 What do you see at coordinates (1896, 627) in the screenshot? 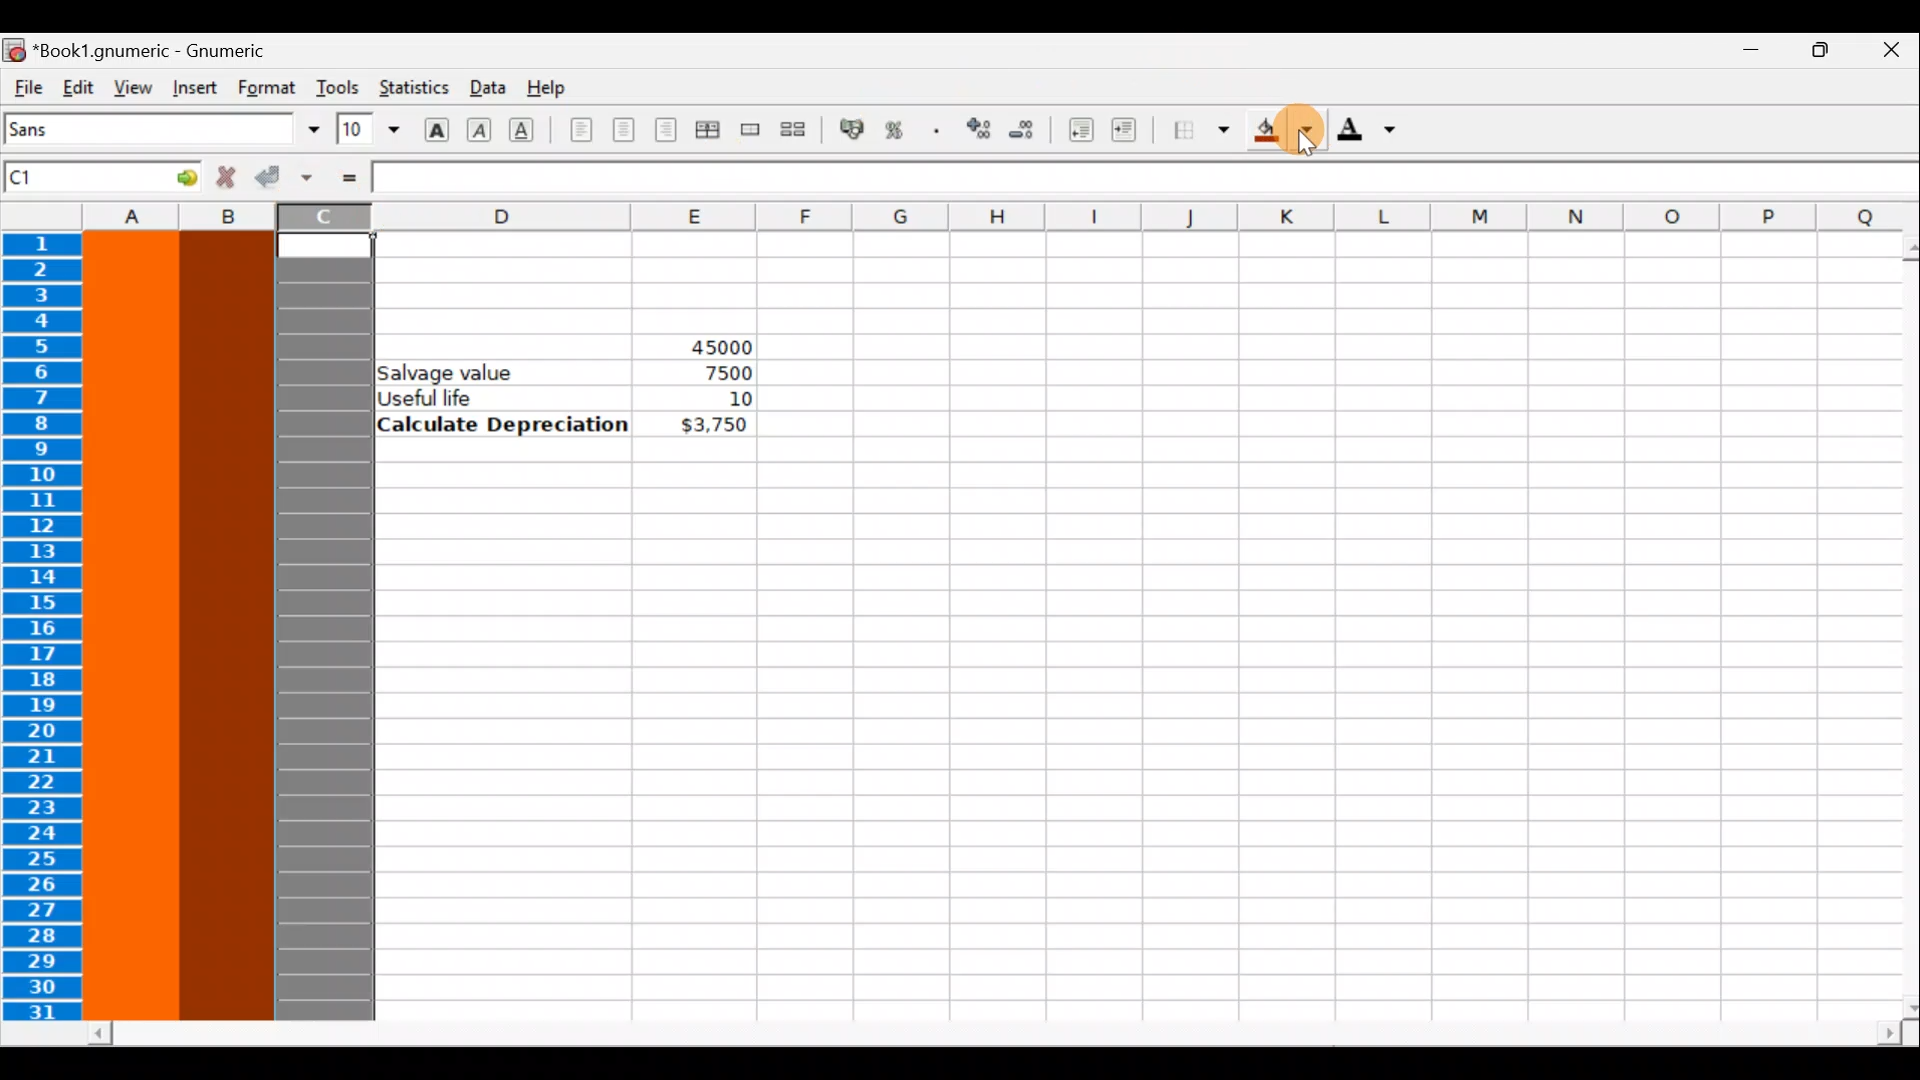
I see `Scroll bar` at bounding box center [1896, 627].